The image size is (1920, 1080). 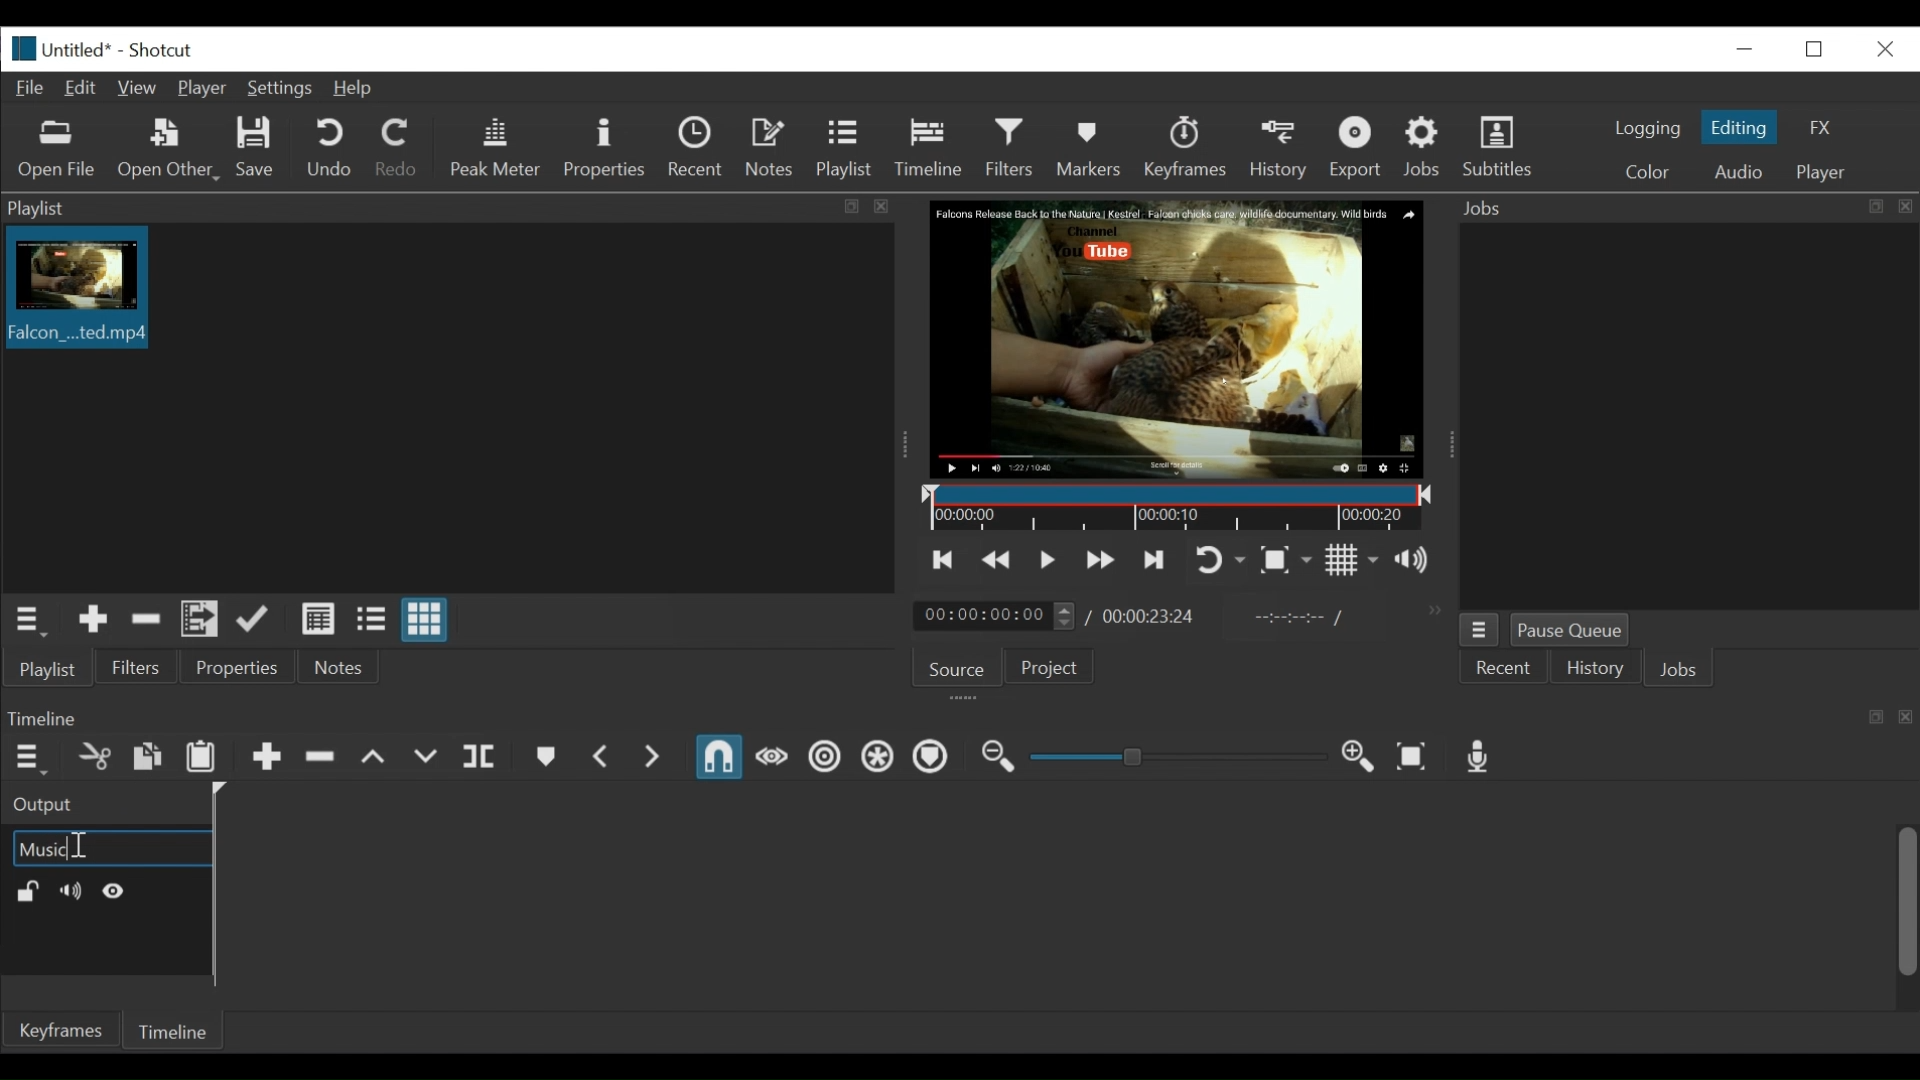 What do you see at coordinates (1501, 147) in the screenshot?
I see `Subtitles` at bounding box center [1501, 147].